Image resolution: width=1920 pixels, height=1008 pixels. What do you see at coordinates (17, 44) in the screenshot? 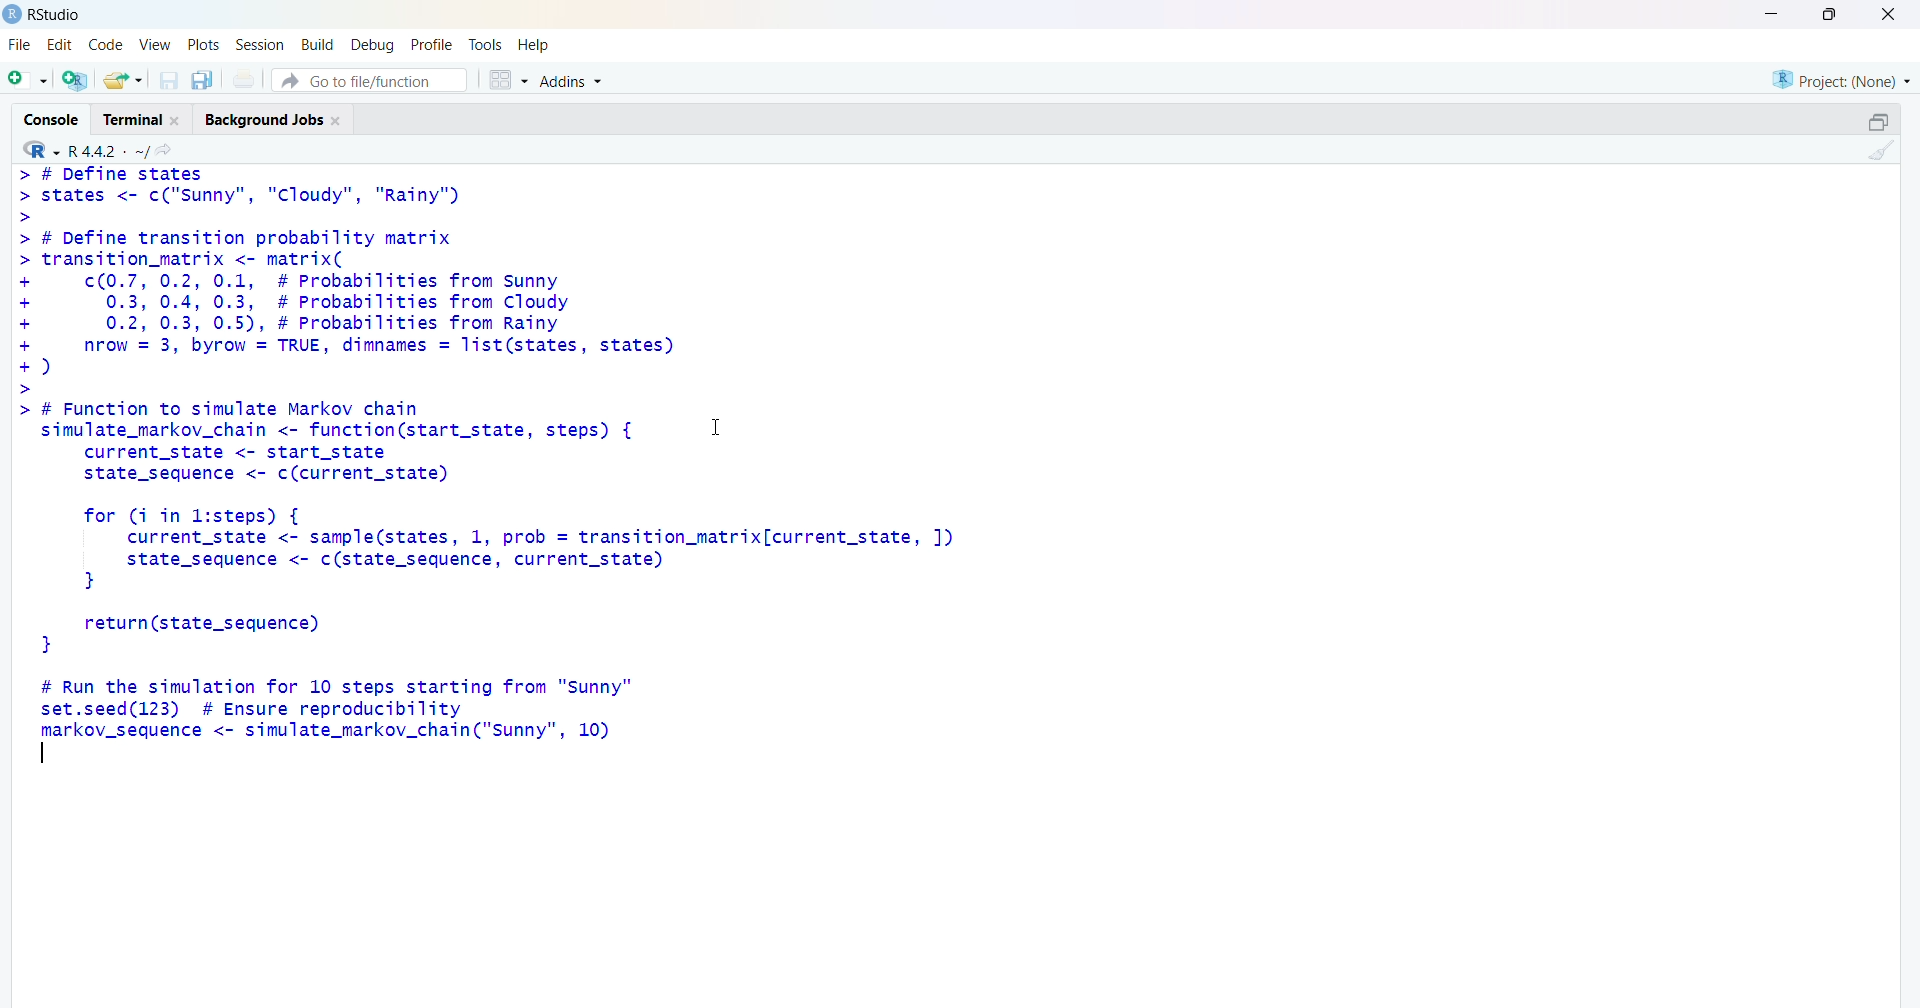
I see `file` at bounding box center [17, 44].